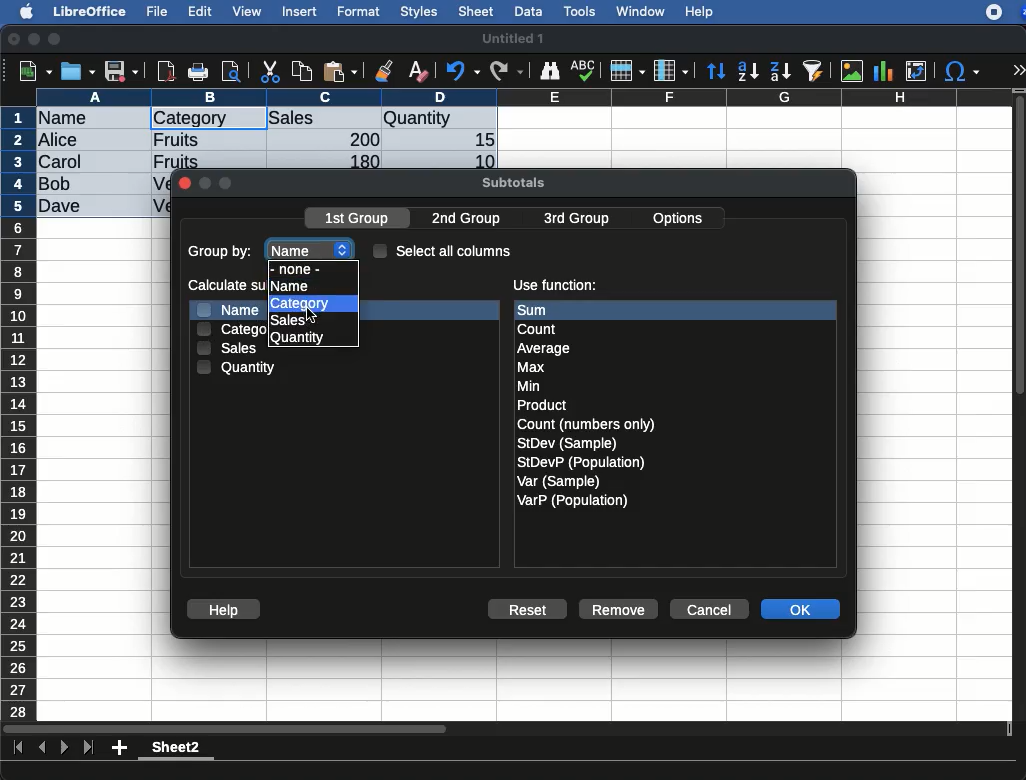  What do you see at coordinates (443, 250) in the screenshot?
I see `select all columns` at bounding box center [443, 250].